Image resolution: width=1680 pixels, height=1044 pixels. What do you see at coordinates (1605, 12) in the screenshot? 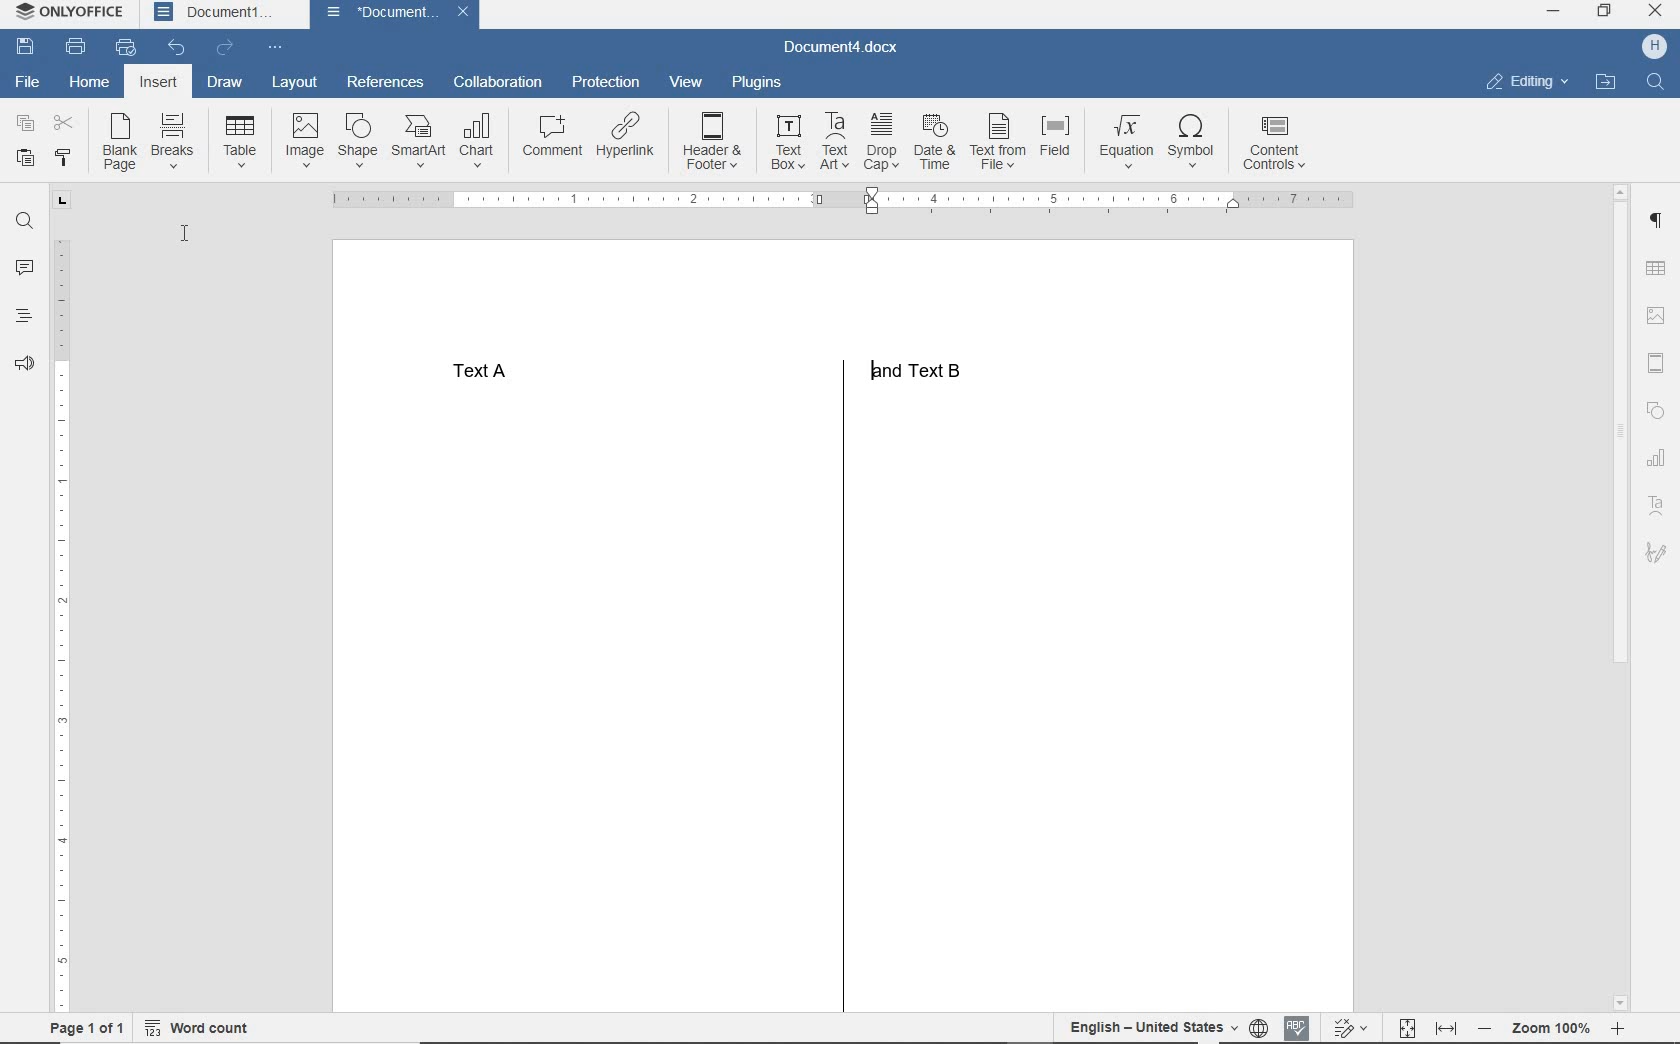
I see `restore down` at bounding box center [1605, 12].